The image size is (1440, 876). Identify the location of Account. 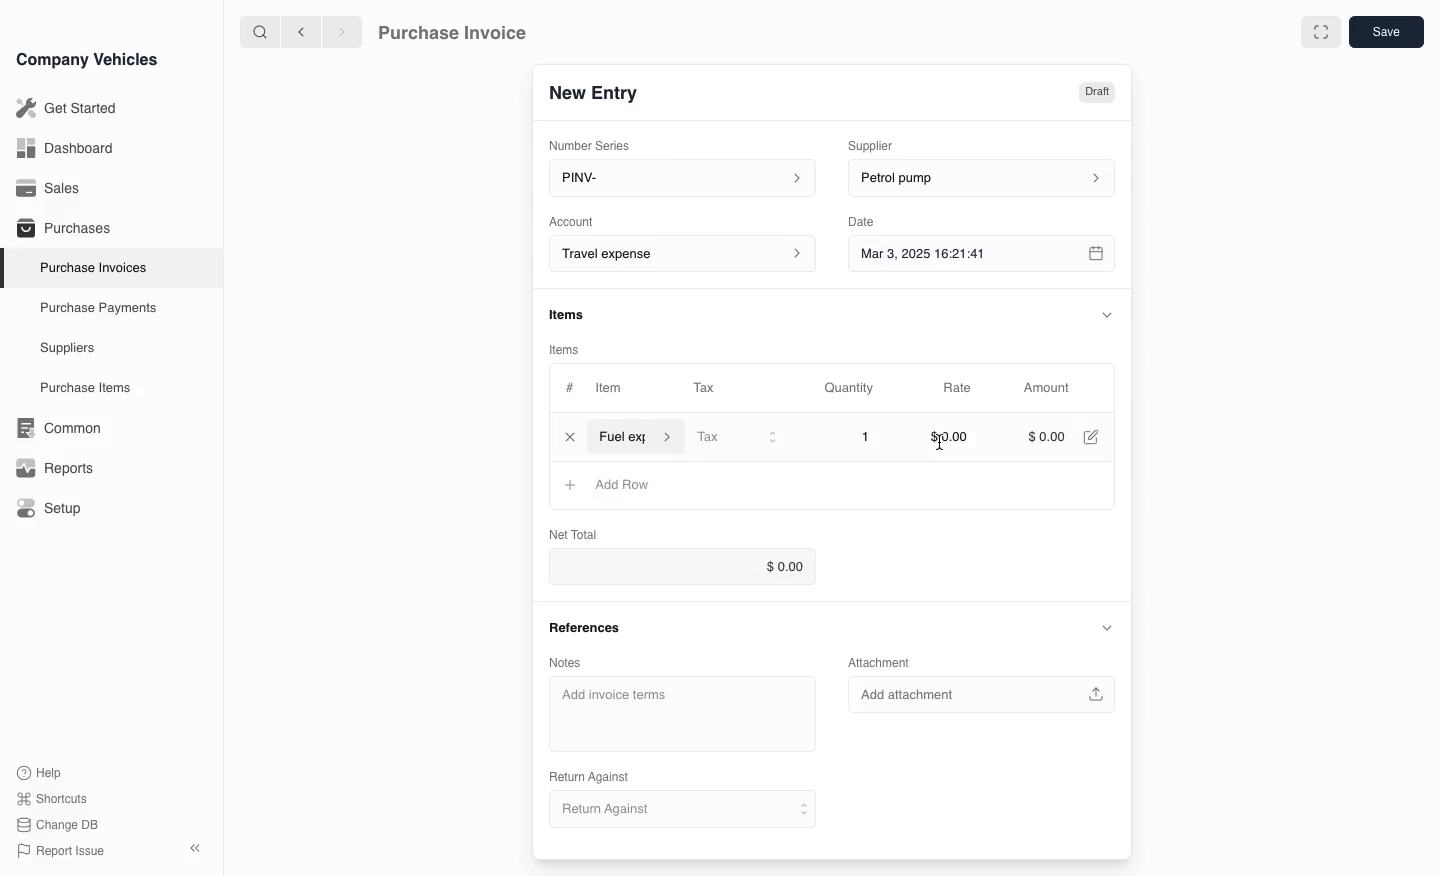
(679, 254).